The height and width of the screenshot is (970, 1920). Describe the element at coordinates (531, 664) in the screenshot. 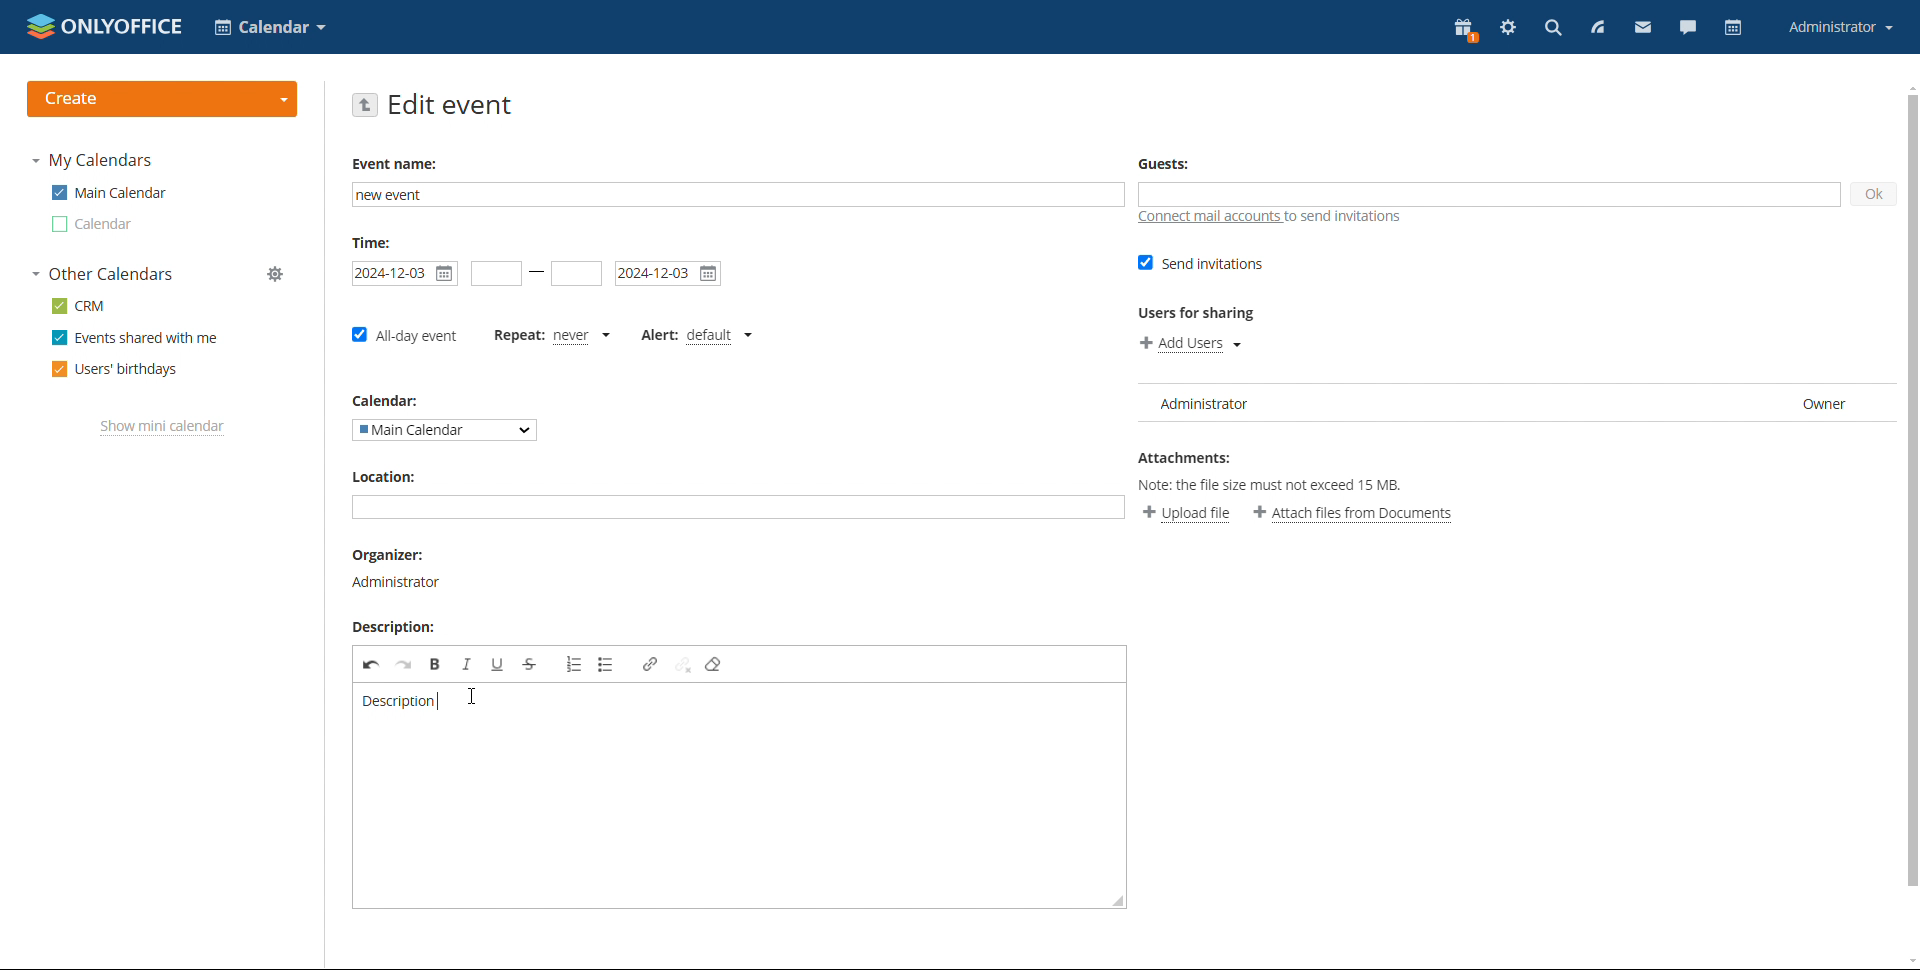

I see `strikethrough` at that location.